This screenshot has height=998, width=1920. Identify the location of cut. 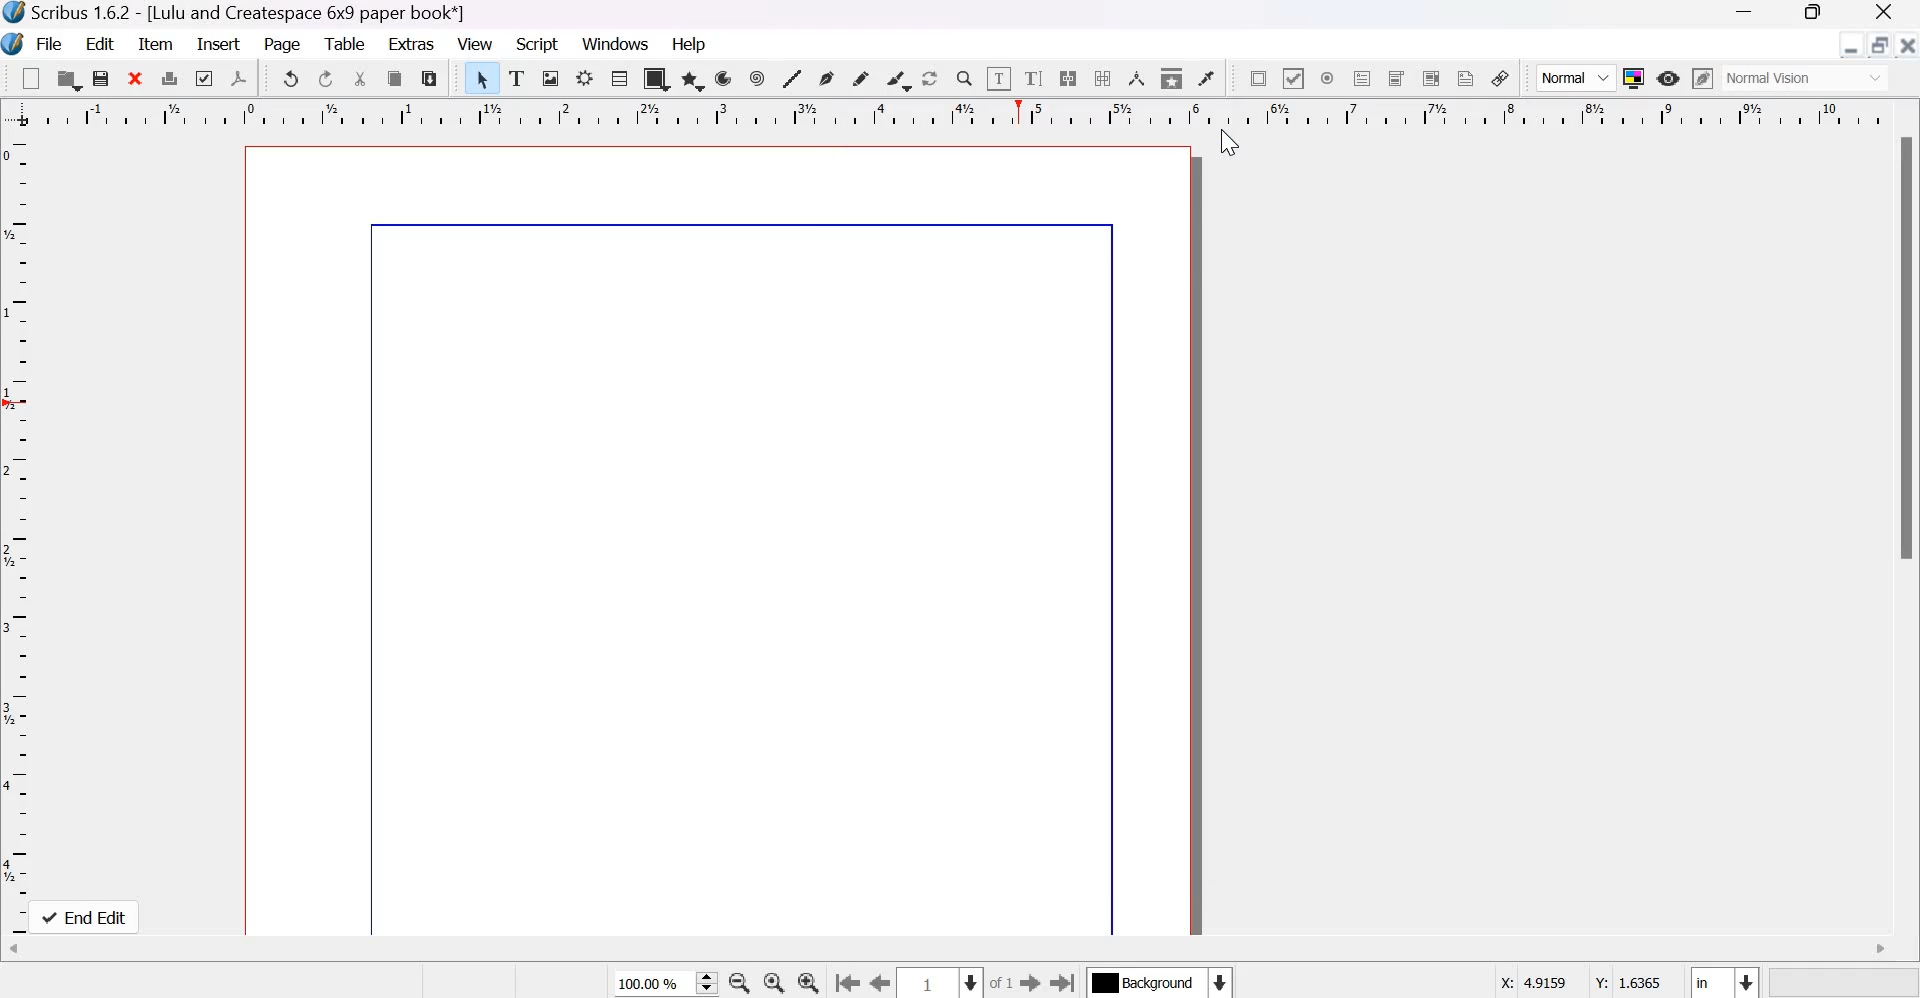
(361, 79).